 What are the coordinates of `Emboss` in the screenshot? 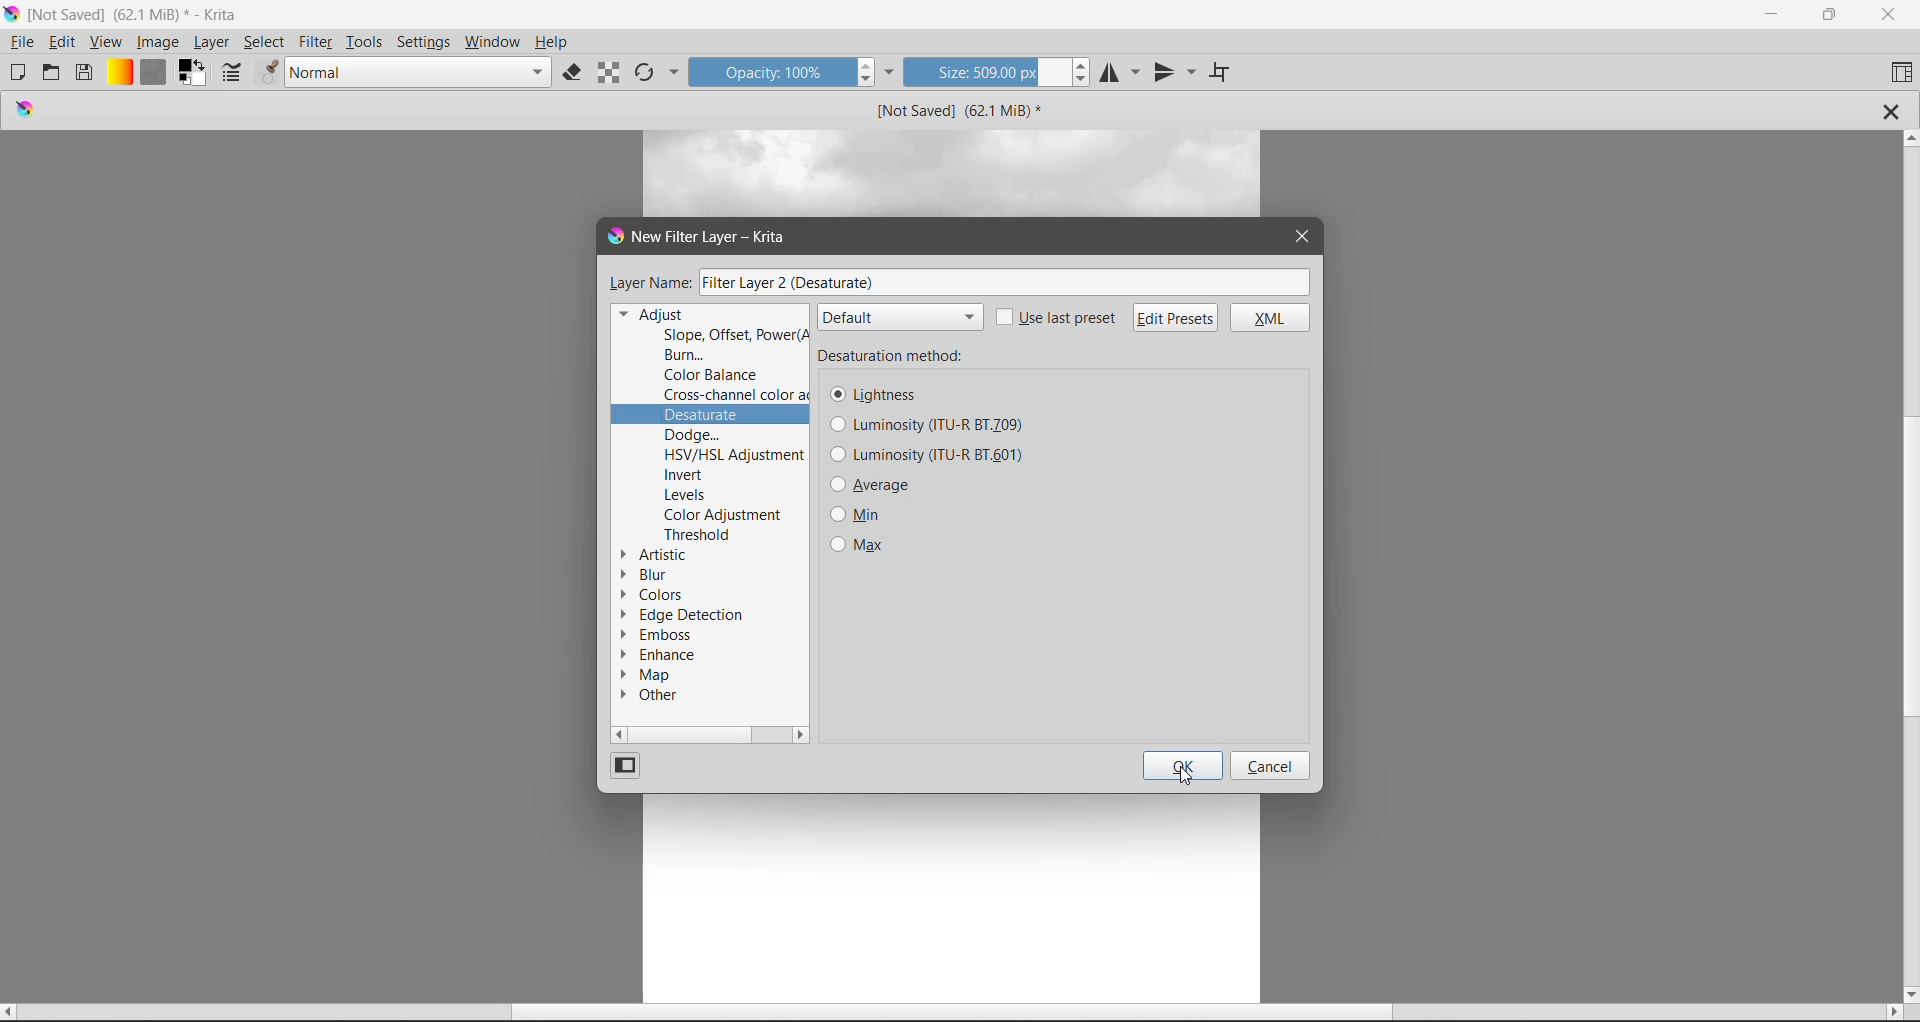 It's located at (663, 635).